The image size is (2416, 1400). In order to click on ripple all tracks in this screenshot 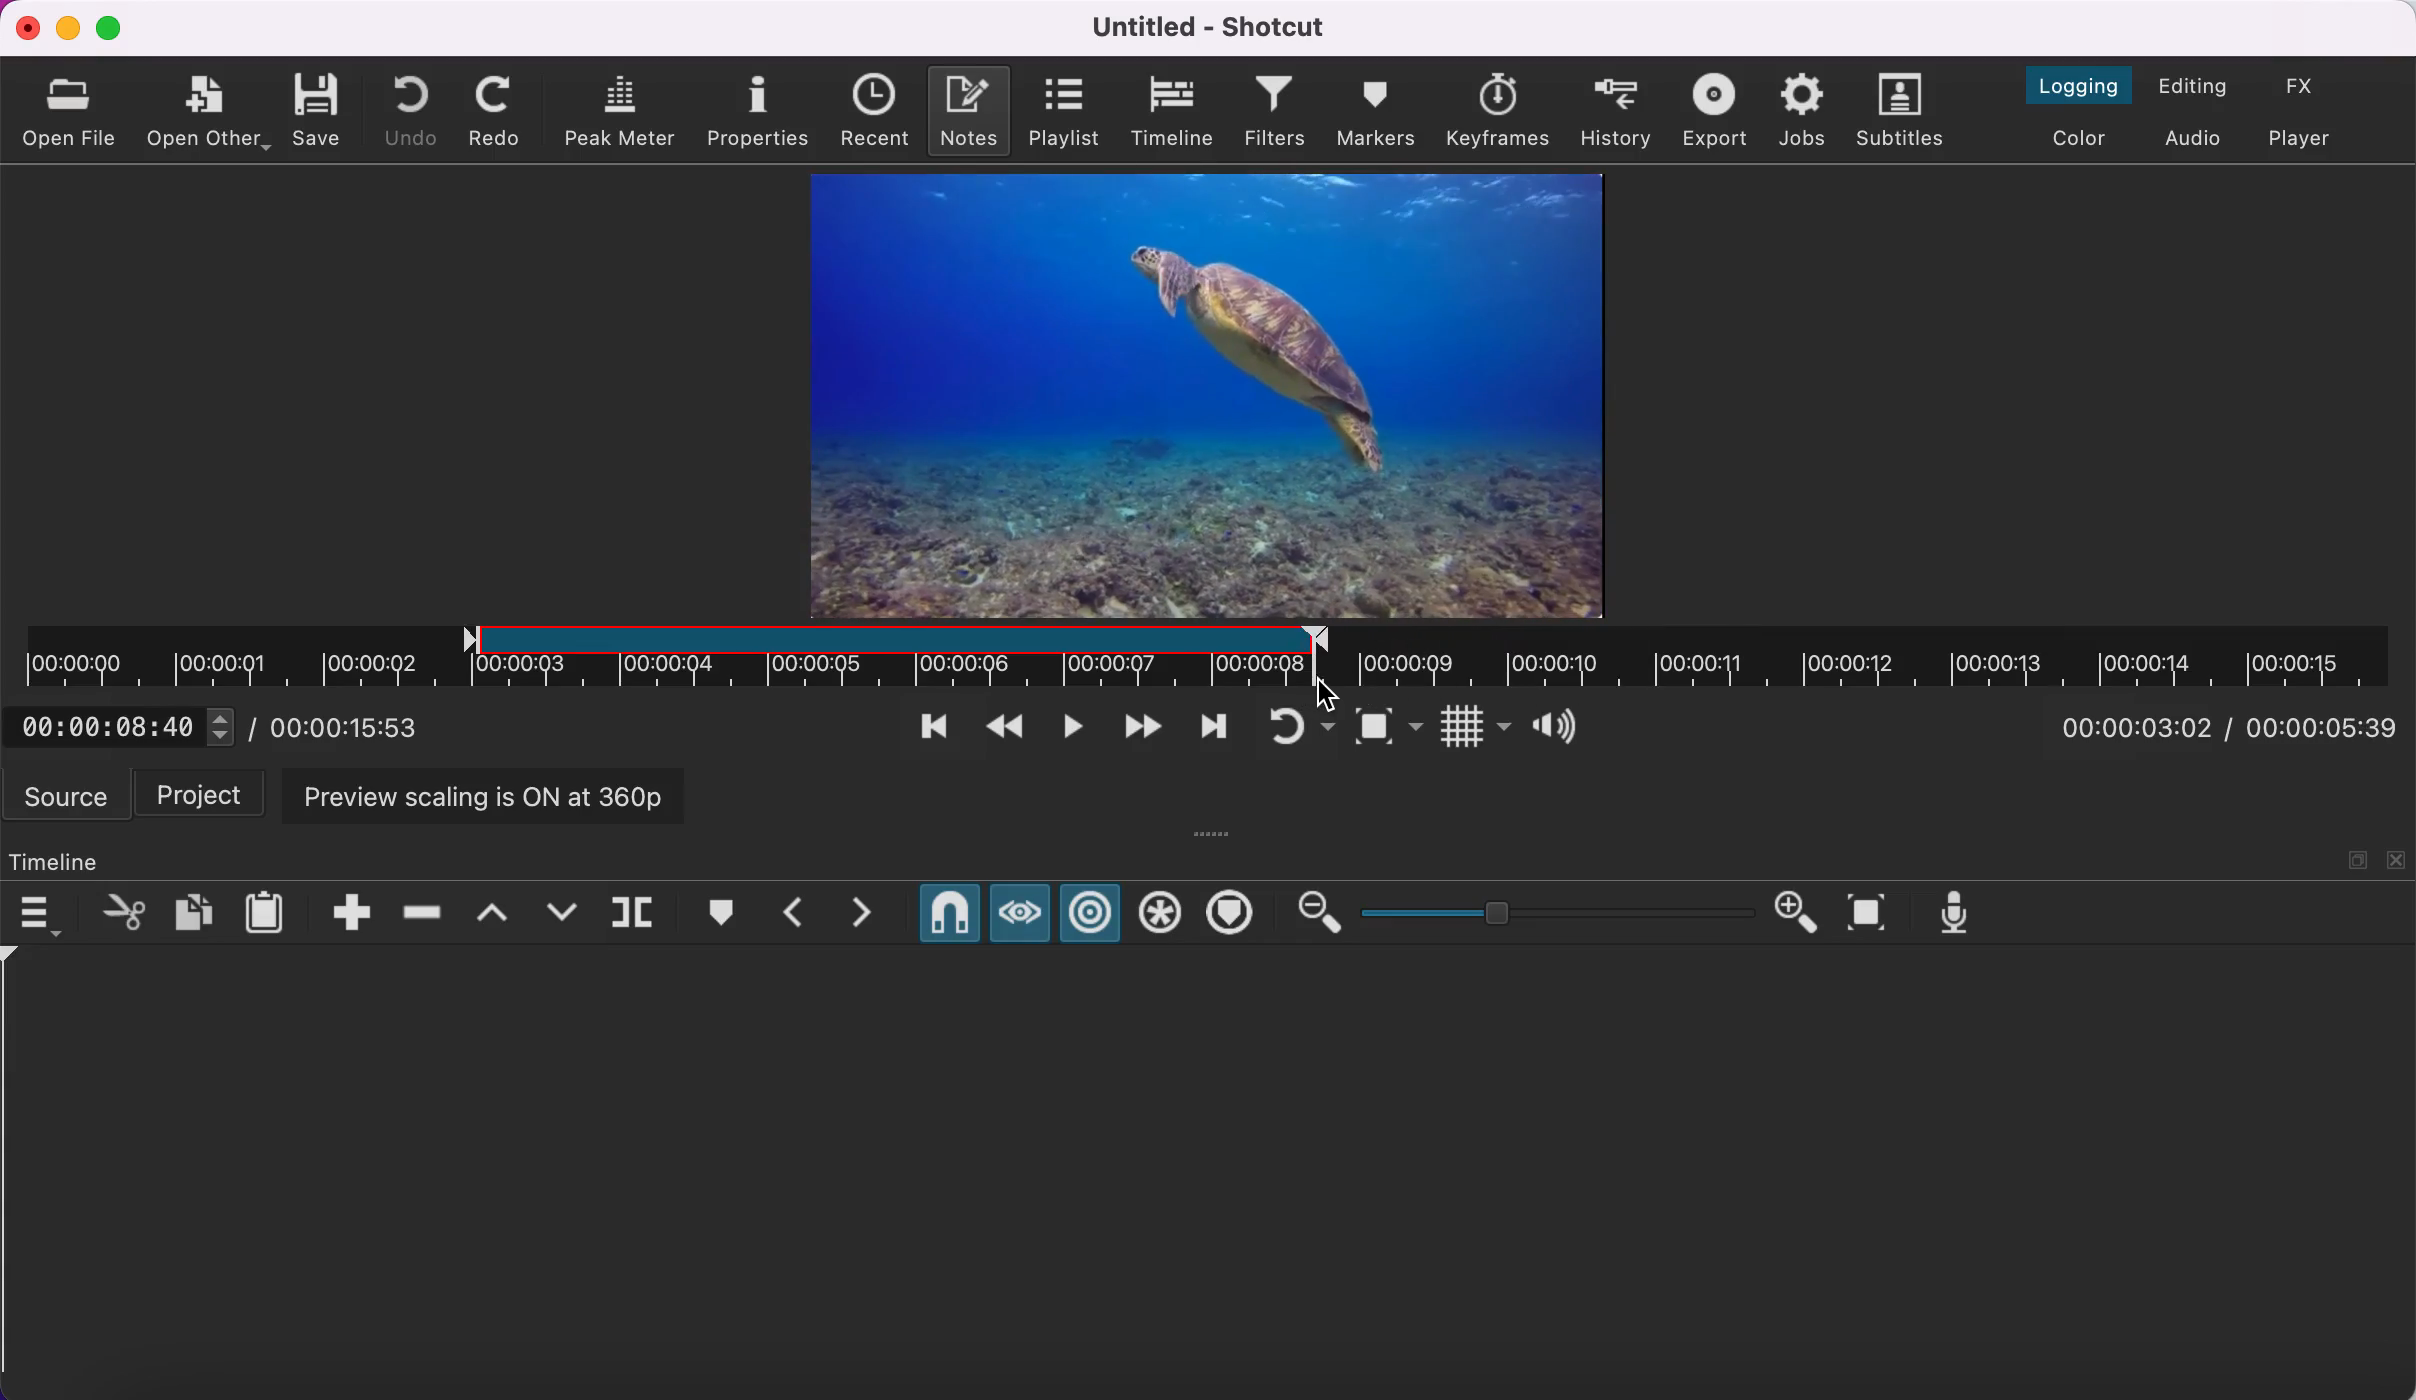, I will do `click(1159, 916)`.